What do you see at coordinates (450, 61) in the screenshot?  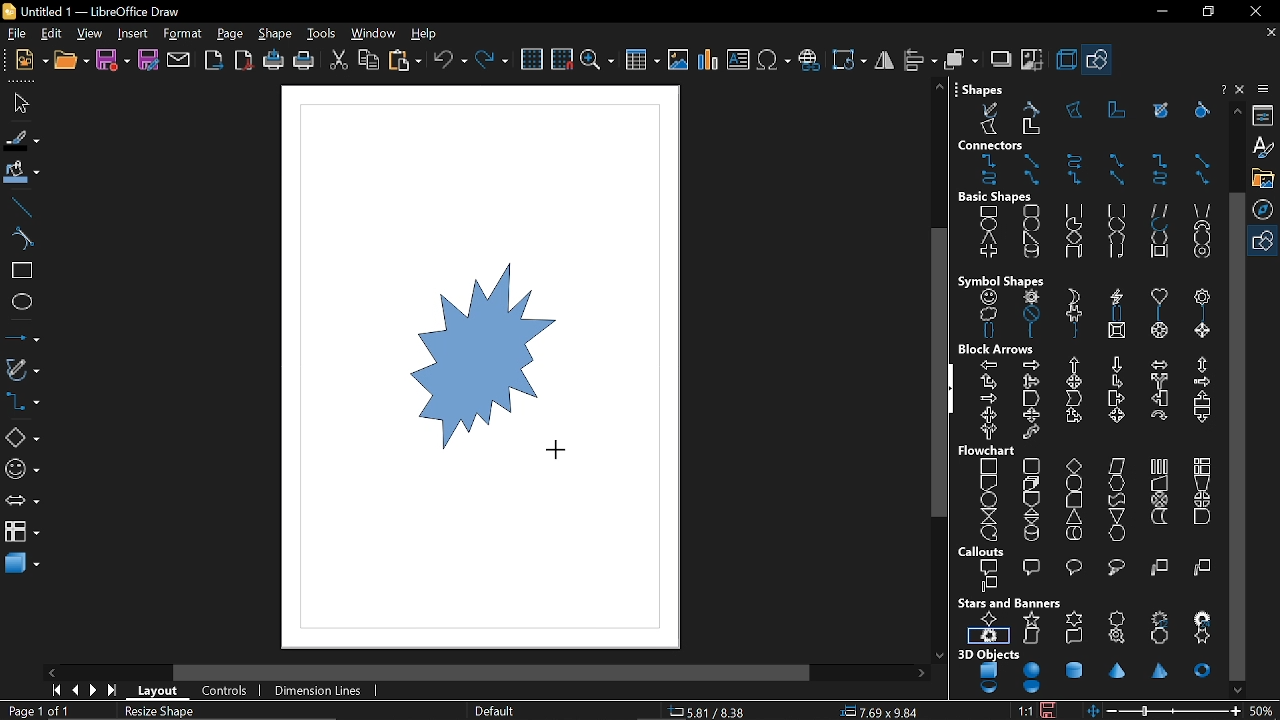 I see `undo` at bounding box center [450, 61].